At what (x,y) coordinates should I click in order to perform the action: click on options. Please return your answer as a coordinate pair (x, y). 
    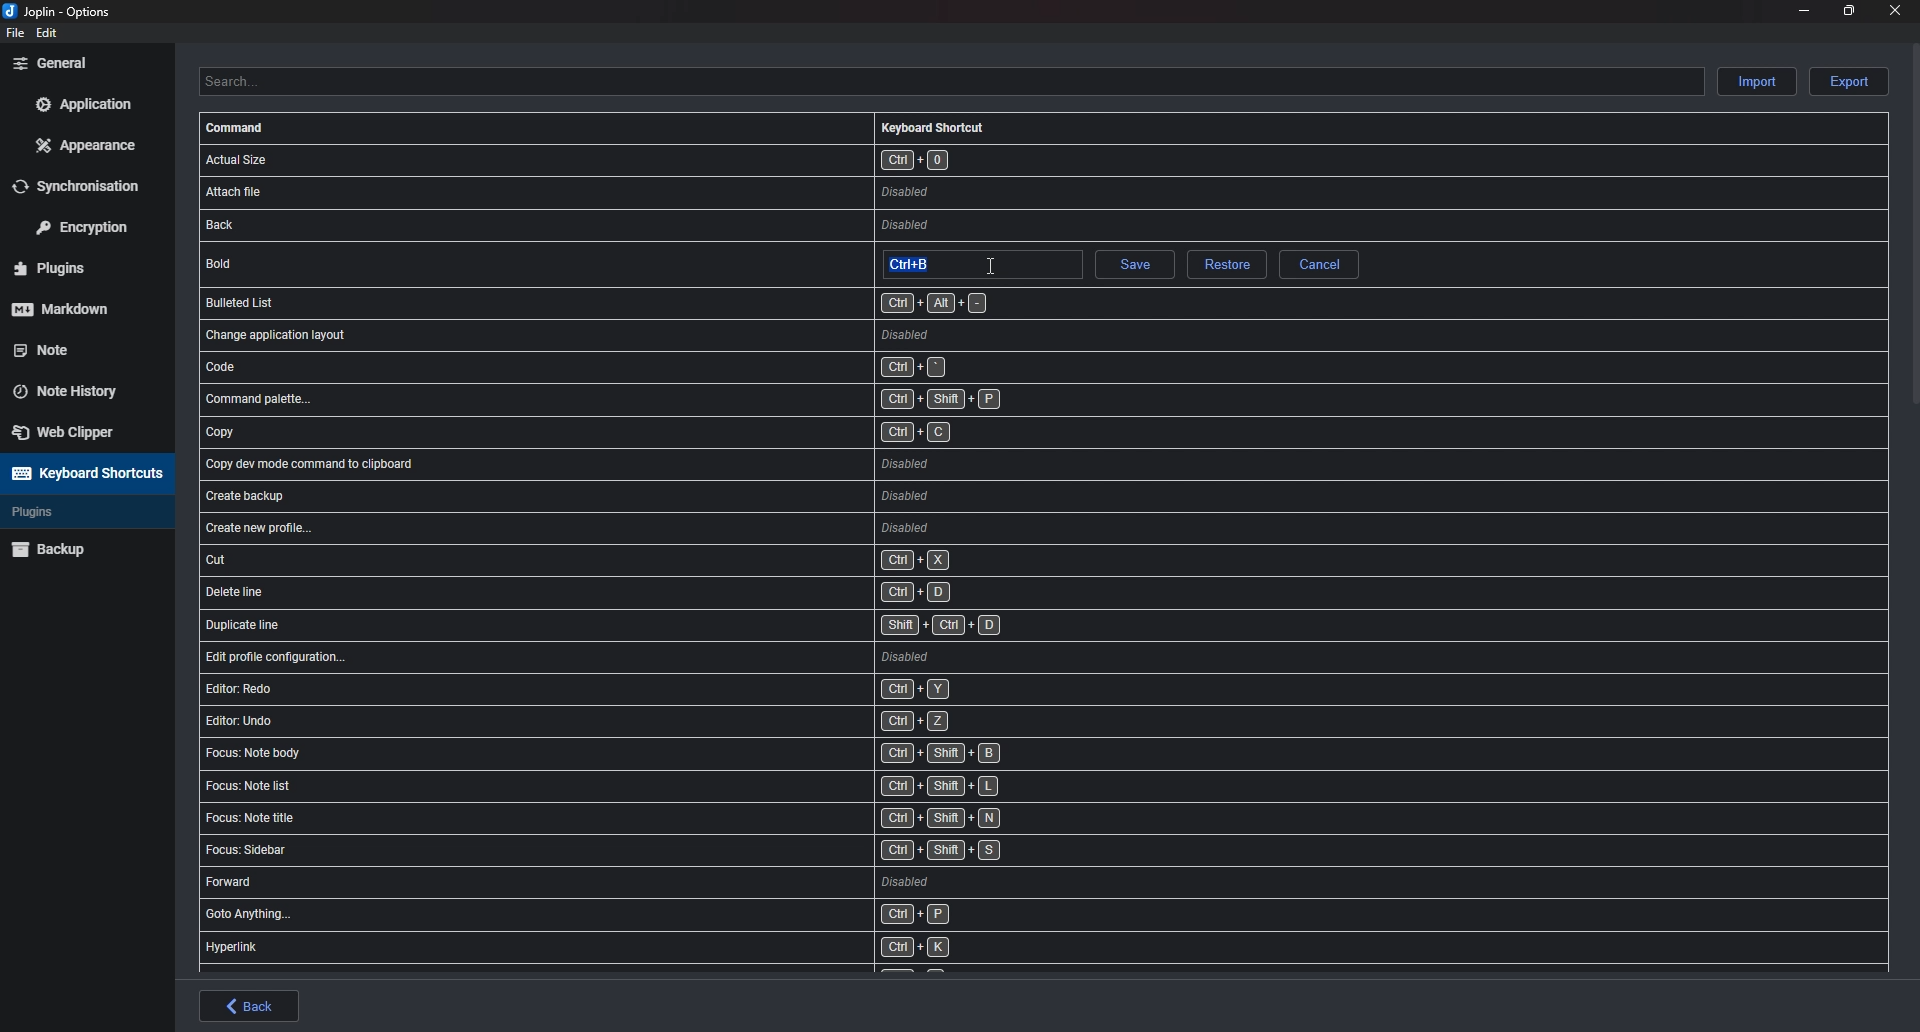
    Looking at the image, I should click on (62, 13).